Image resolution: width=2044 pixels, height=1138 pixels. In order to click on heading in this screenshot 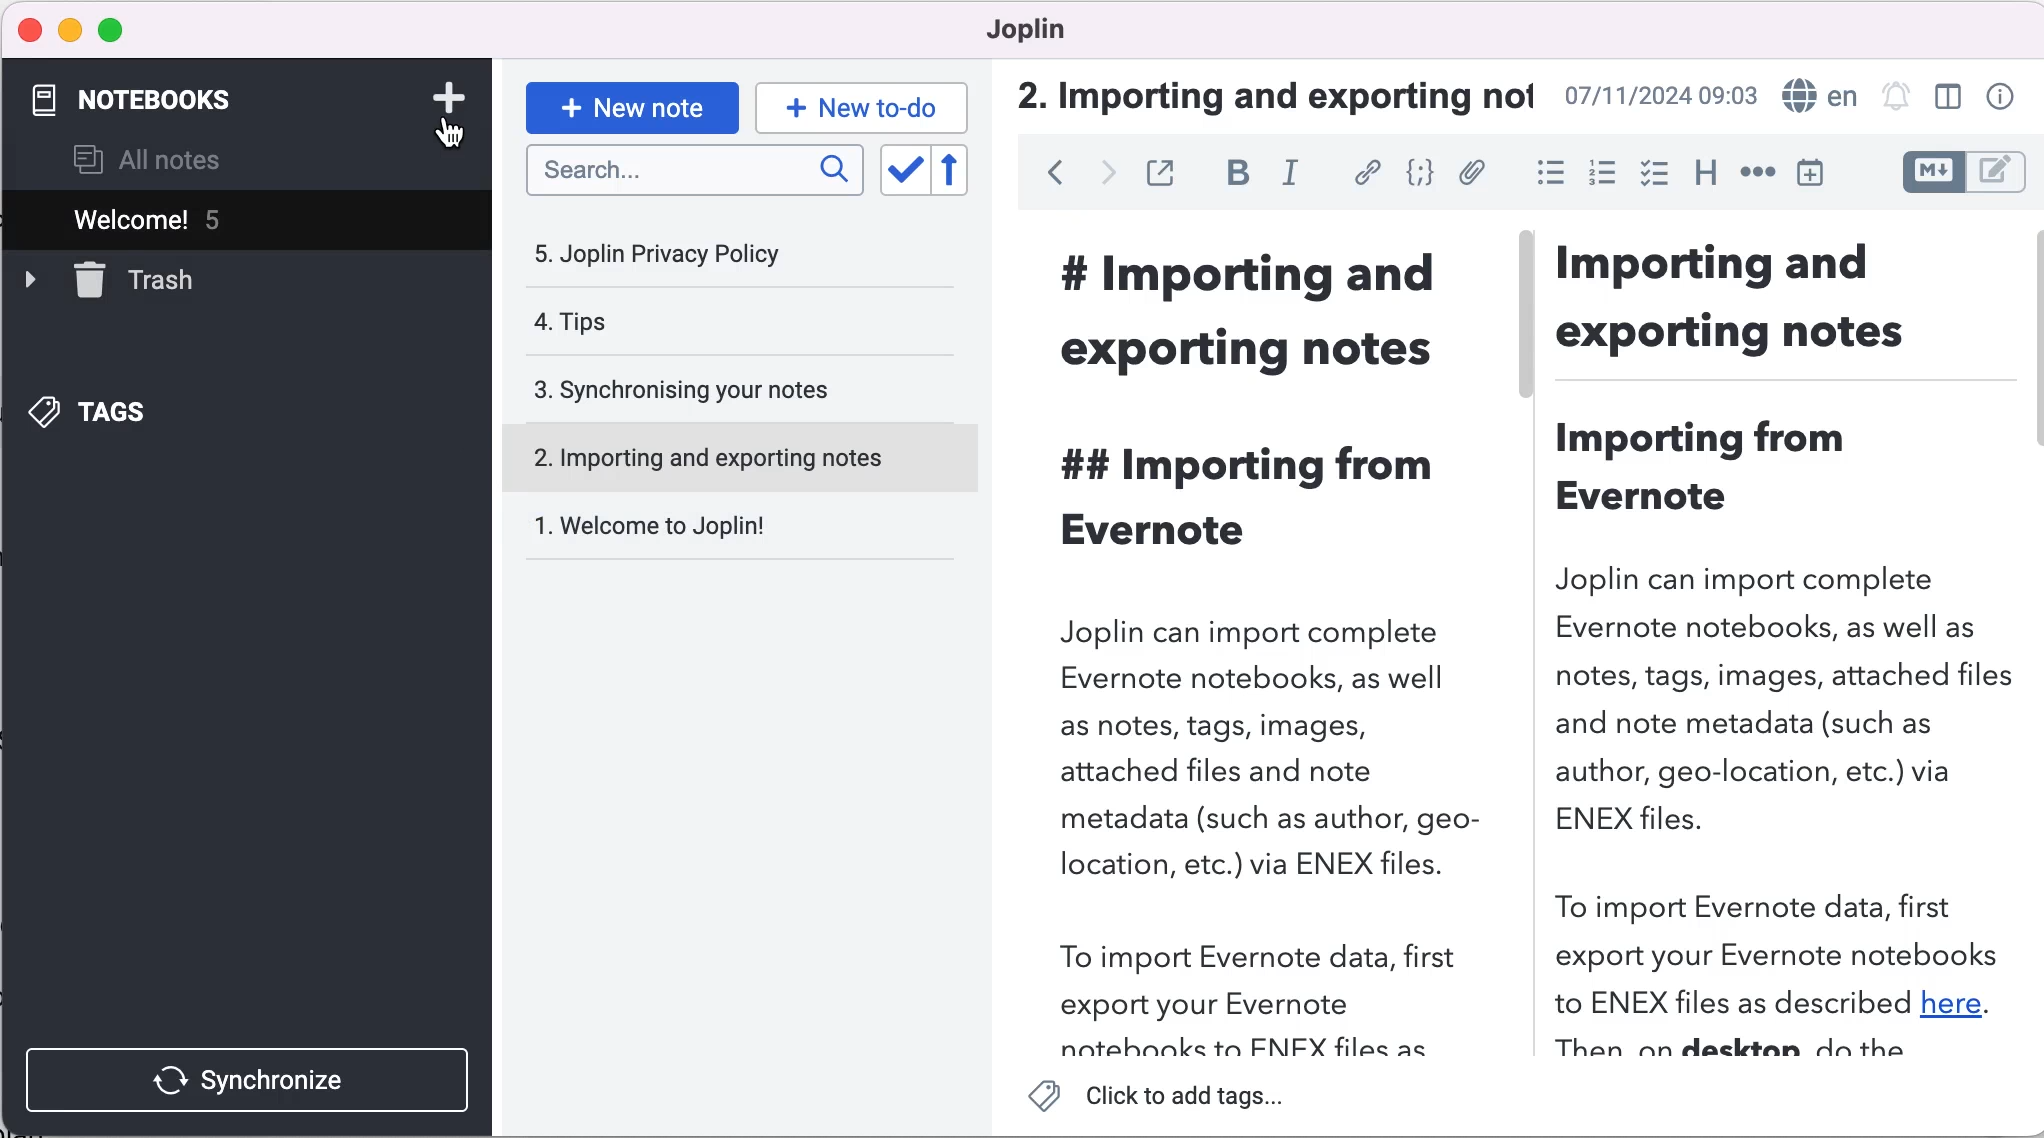, I will do `click(1704, 170)`.